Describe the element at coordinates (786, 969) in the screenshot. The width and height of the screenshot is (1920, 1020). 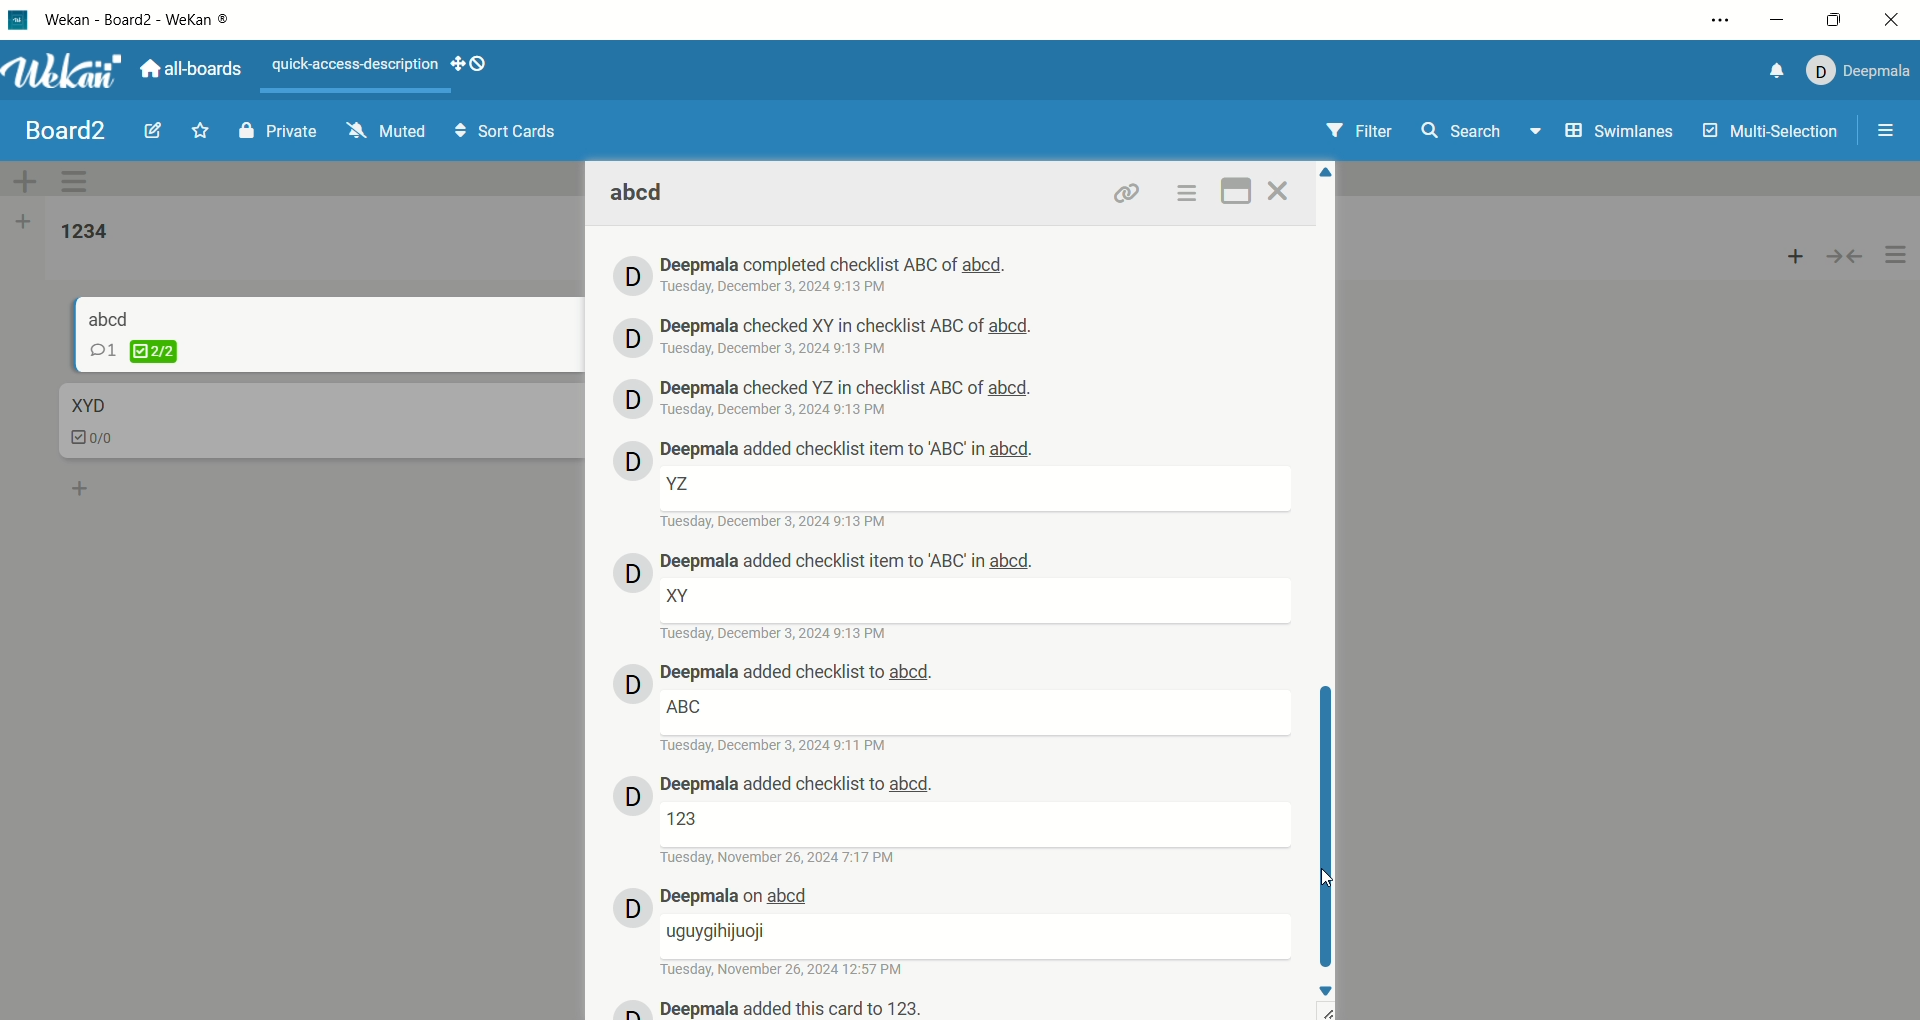
I see `date and time` at that location.